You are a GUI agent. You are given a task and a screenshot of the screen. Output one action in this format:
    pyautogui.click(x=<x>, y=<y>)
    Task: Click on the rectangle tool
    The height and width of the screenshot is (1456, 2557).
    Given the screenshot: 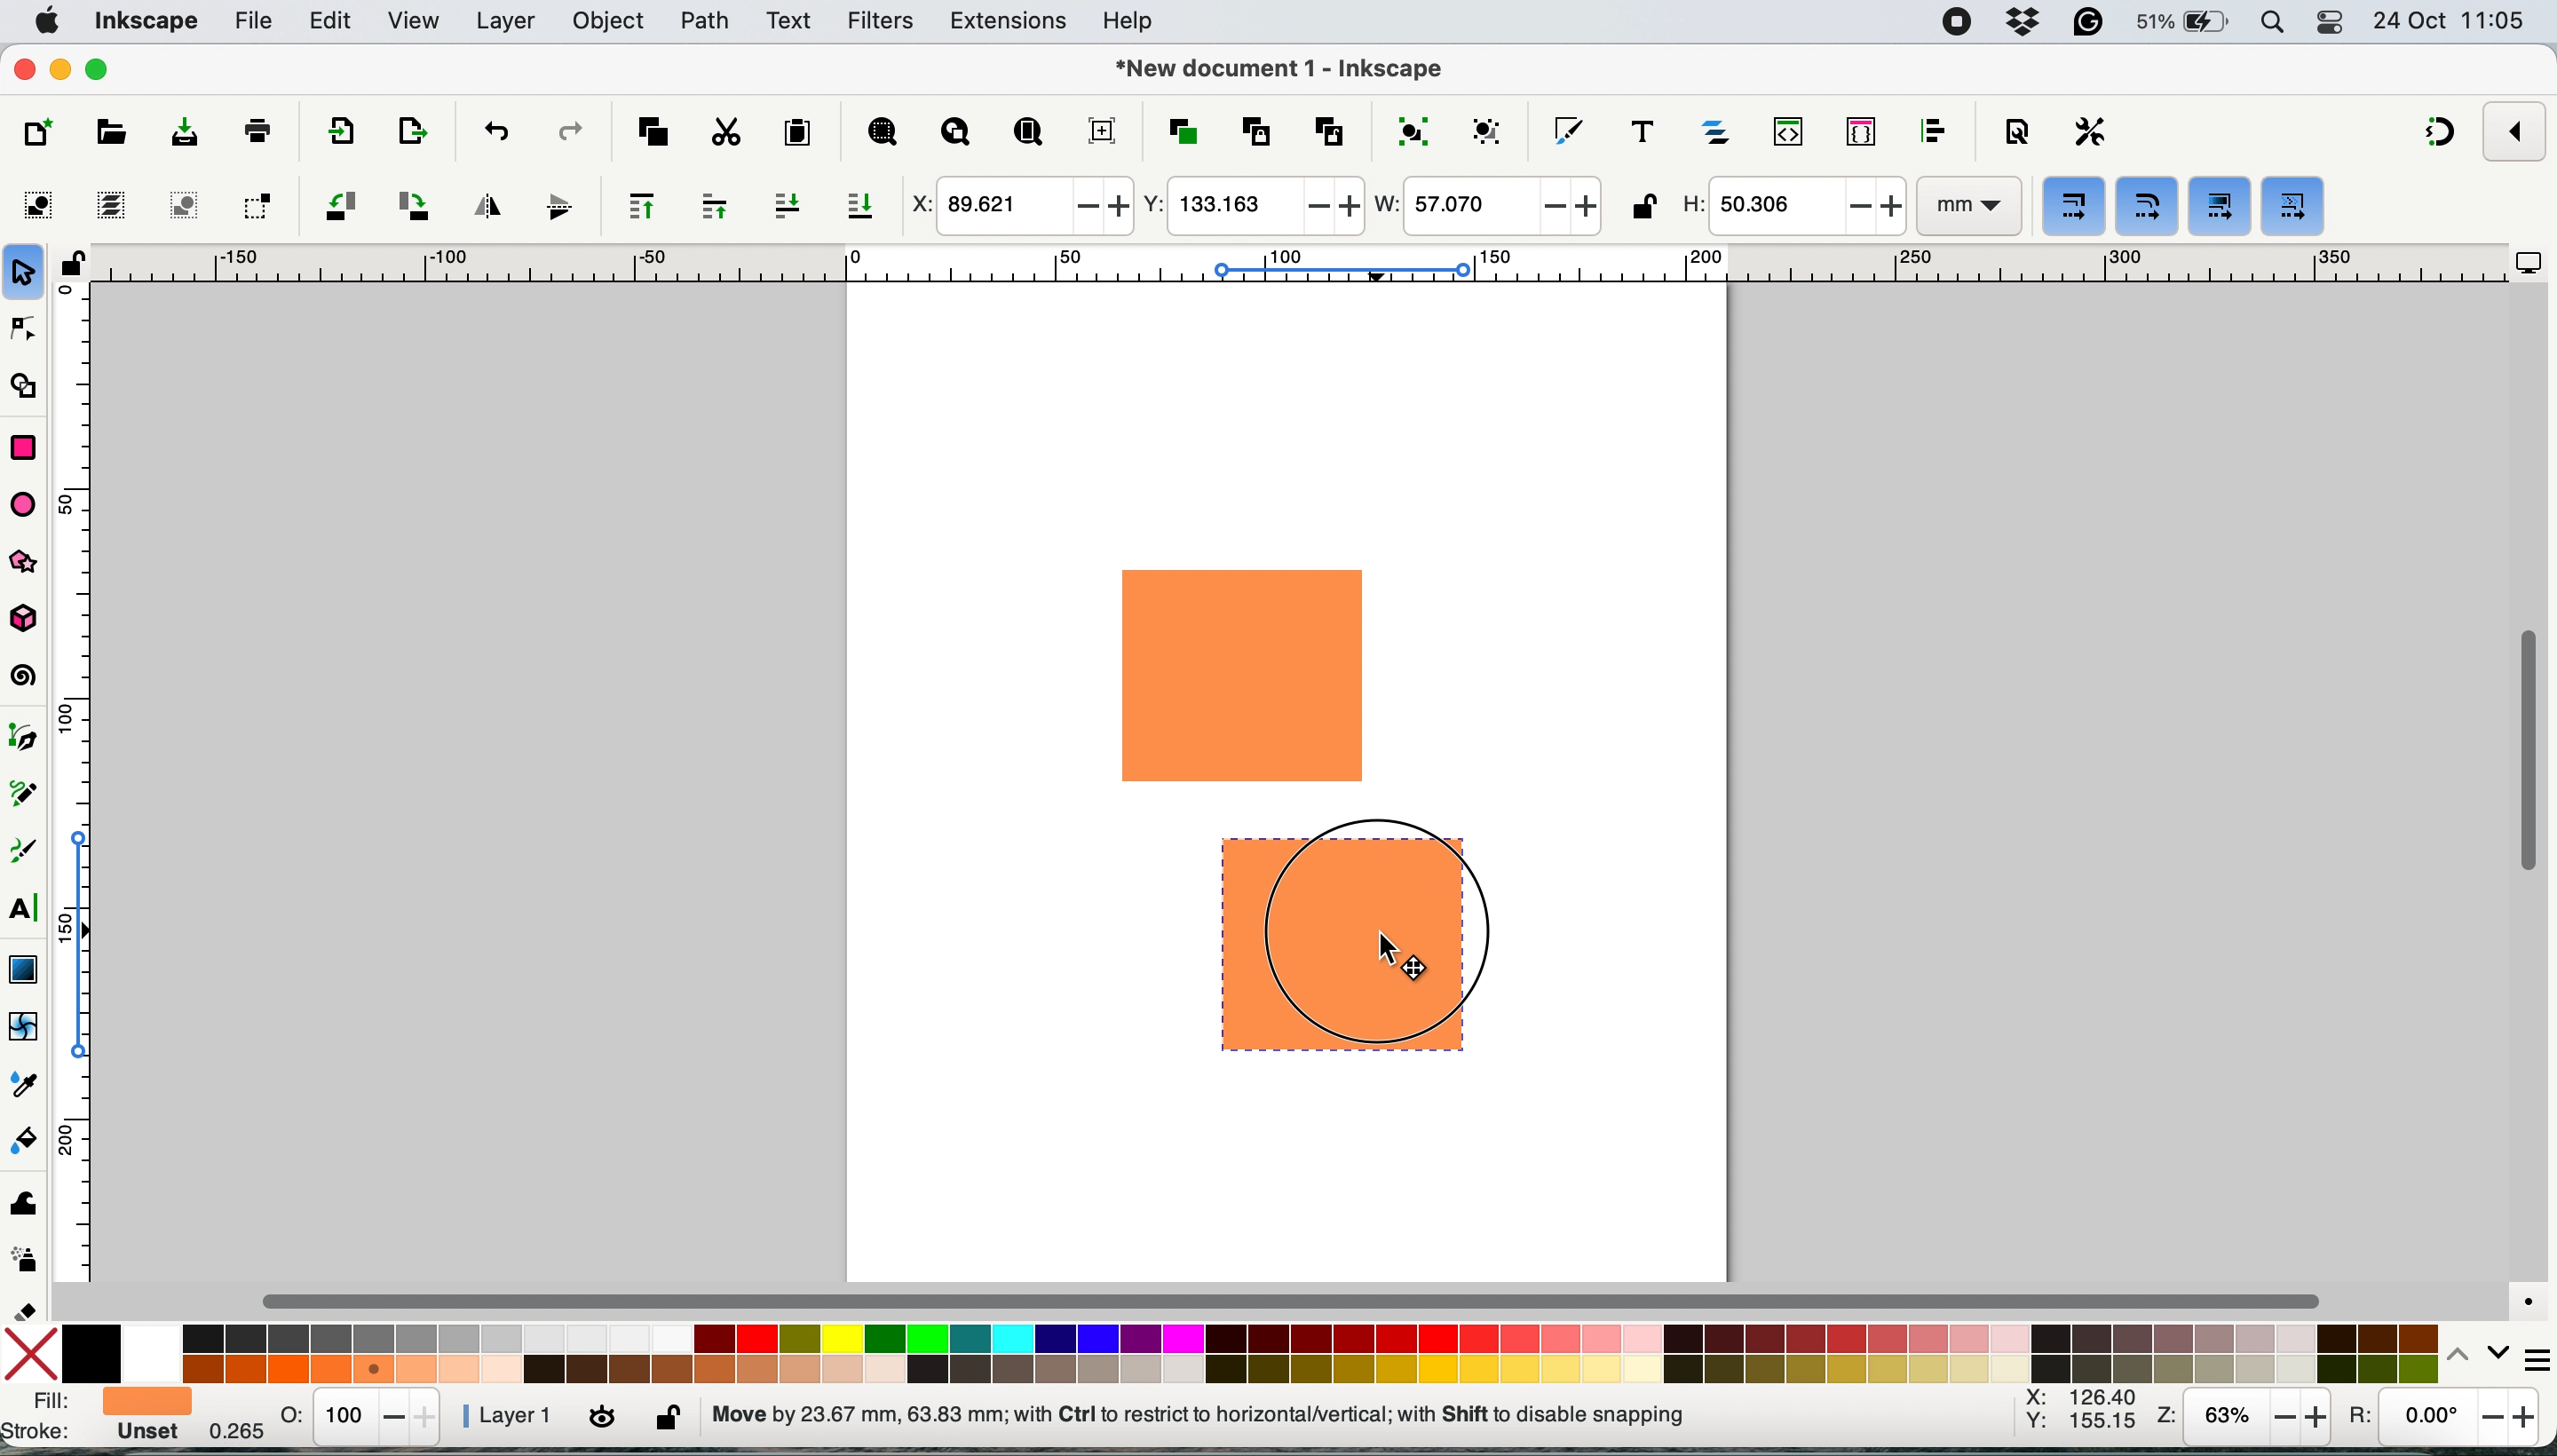 What is the action you would take?
    pyautogui.click(x=23, y=444)
    